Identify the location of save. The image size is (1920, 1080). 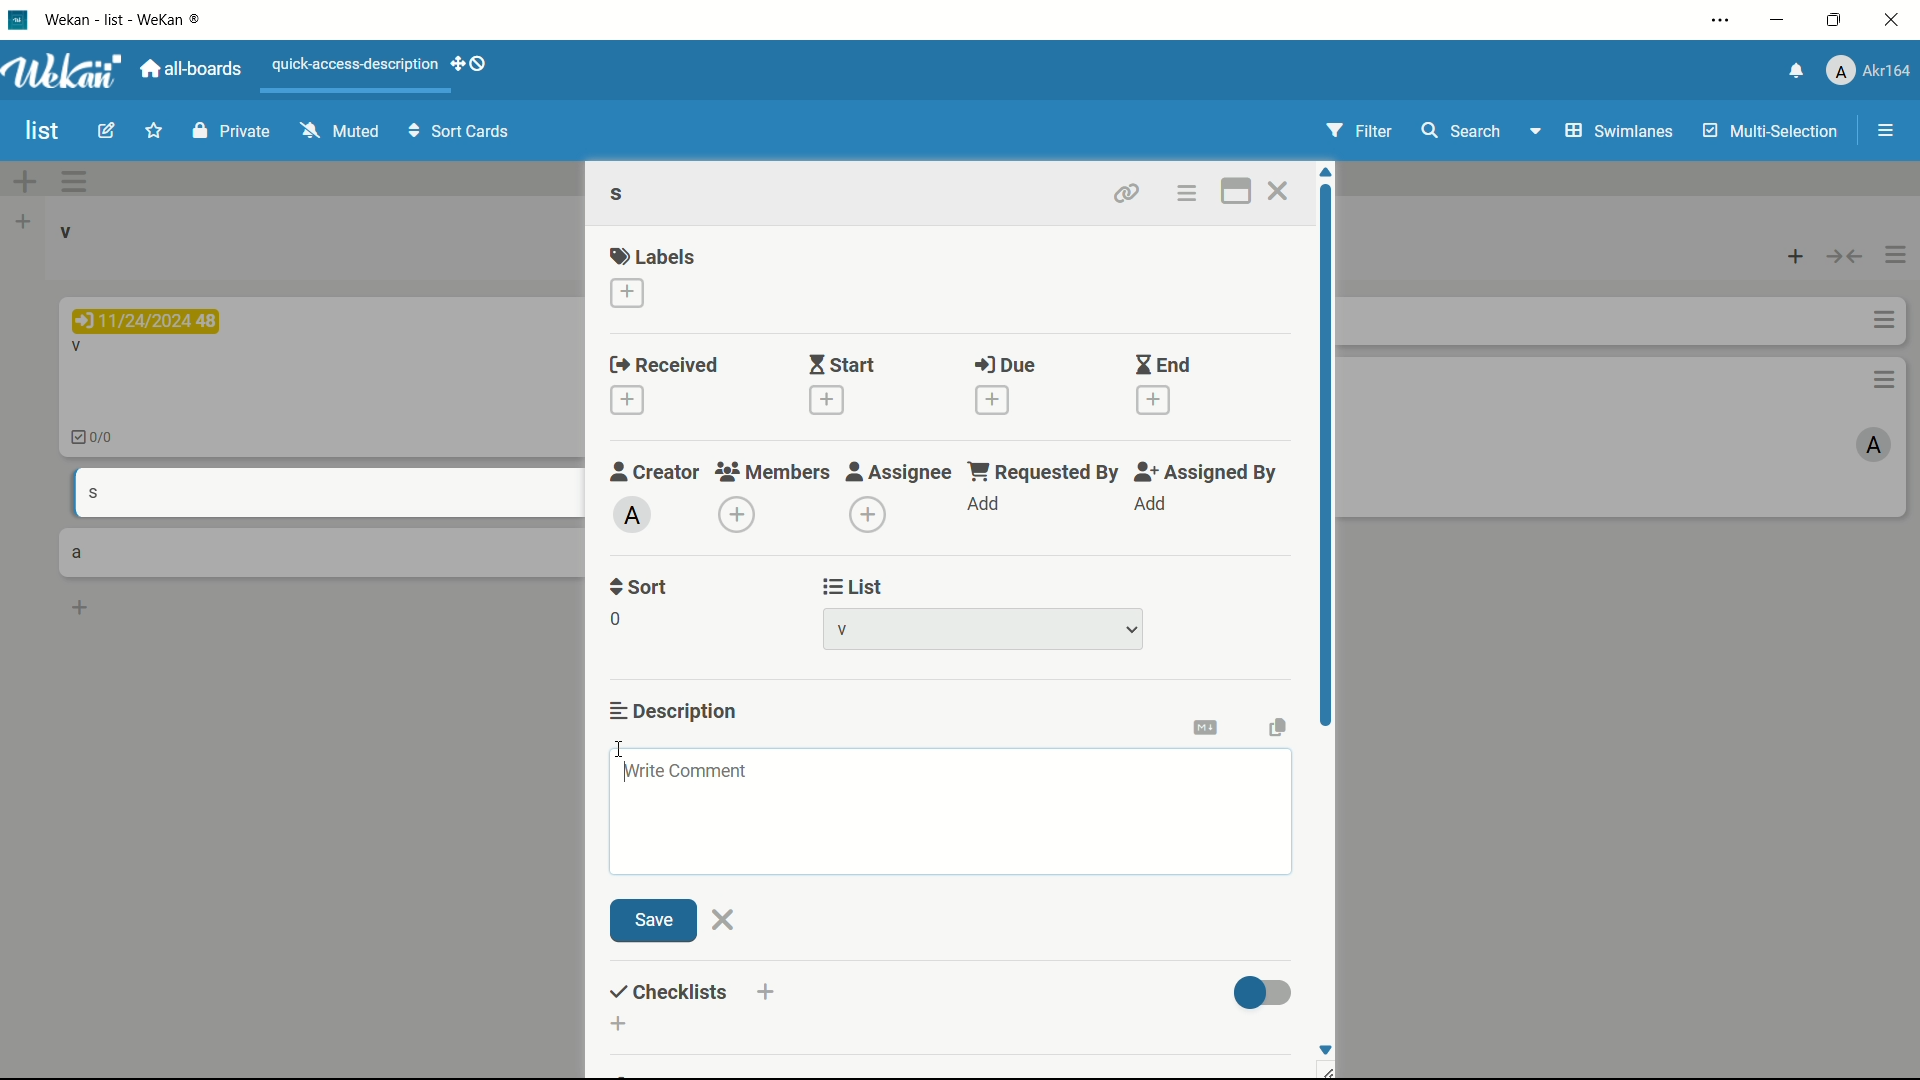
(655, 921).